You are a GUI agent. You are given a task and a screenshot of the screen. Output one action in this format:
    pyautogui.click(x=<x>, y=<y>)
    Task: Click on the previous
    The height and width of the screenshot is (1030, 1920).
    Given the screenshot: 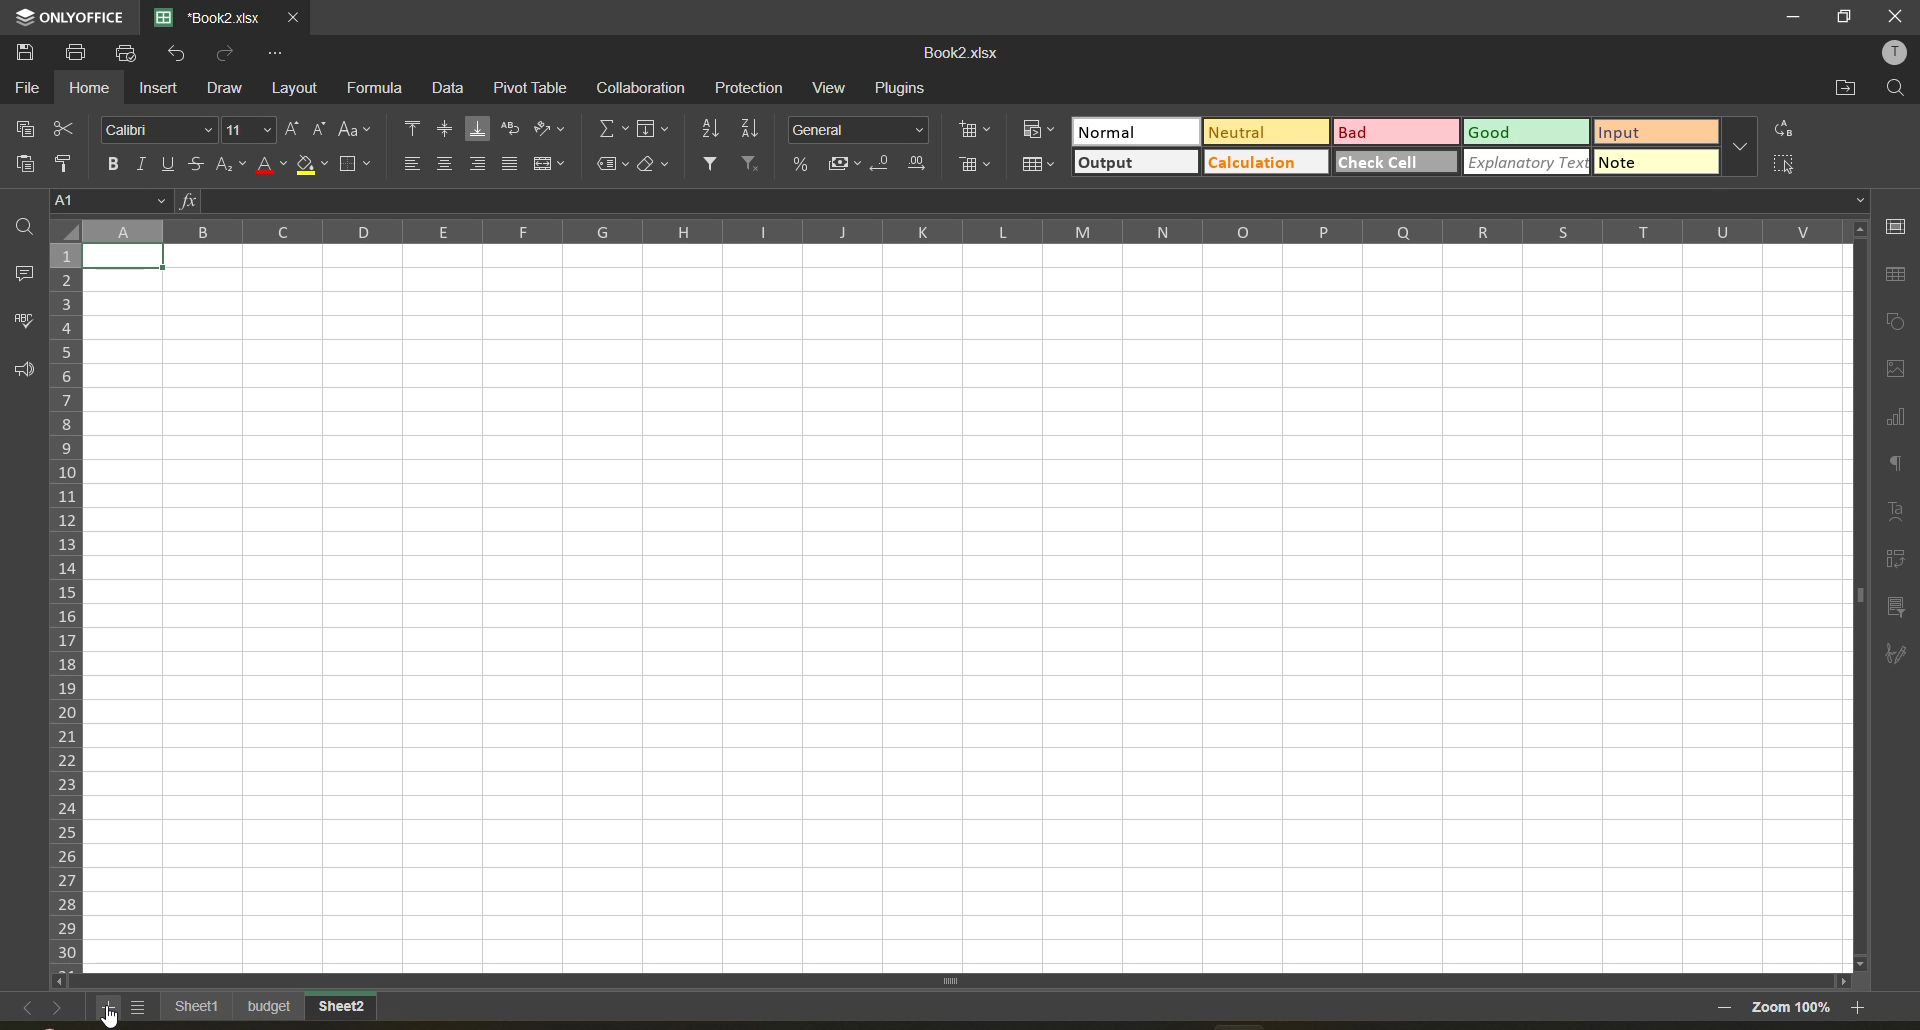 What is the action you would take?
    pyautogui.click(x=19, y=1006)
    